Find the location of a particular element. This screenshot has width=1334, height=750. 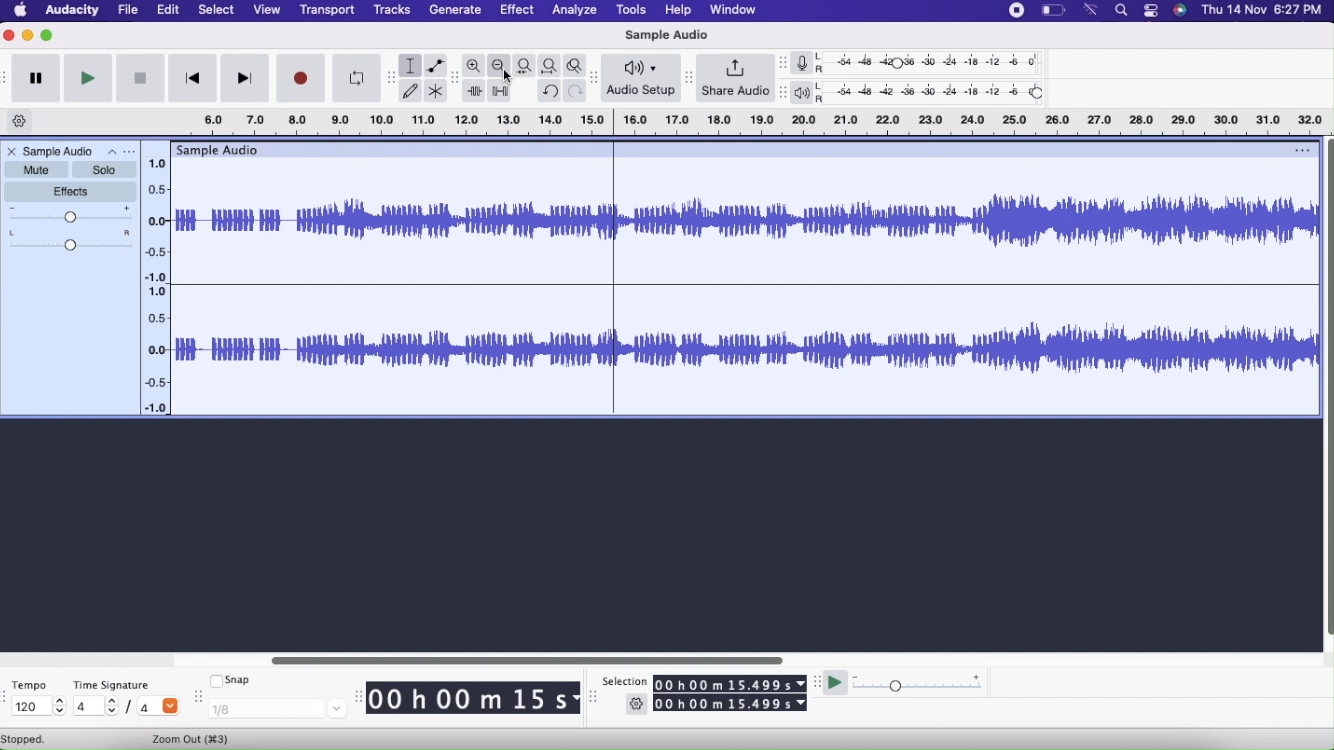

/ is located at coordinates (129, 707).